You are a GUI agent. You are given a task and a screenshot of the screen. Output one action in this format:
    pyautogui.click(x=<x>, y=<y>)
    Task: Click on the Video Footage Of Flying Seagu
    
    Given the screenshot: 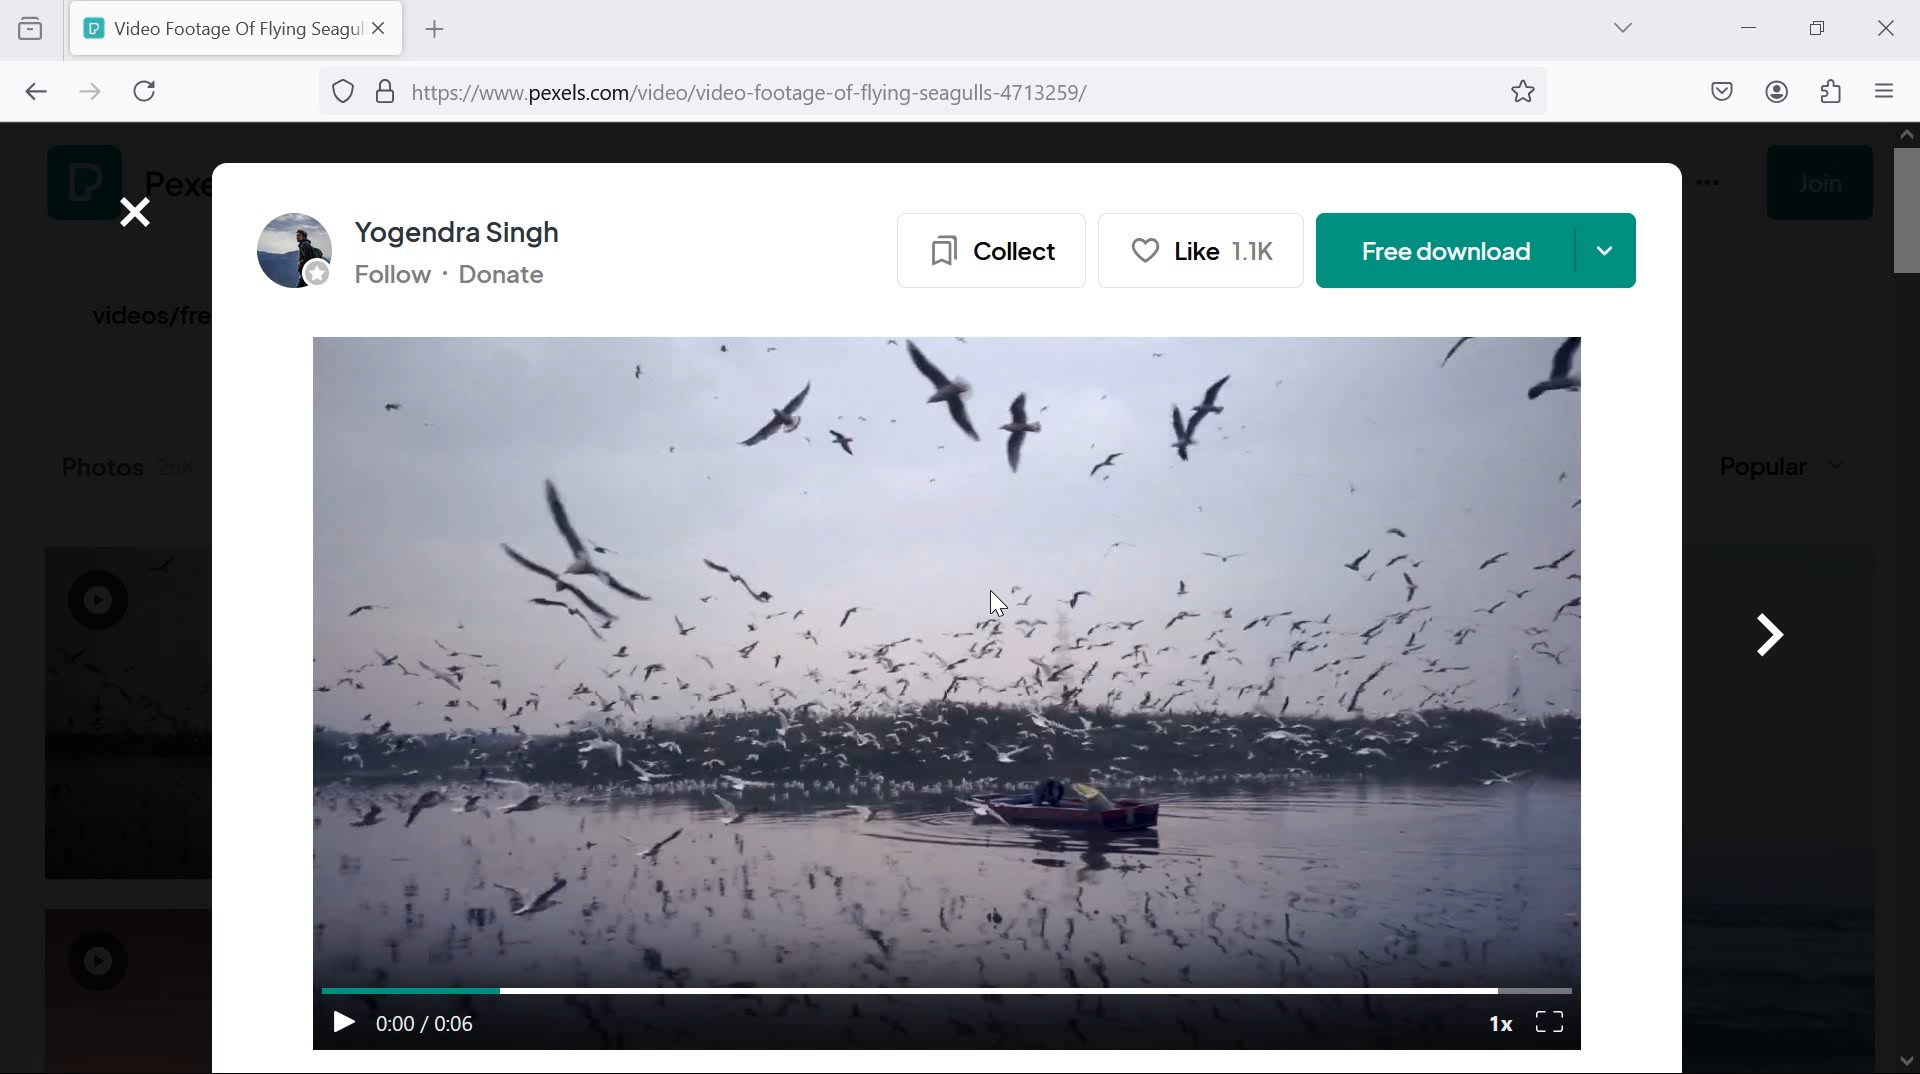 What is the action you would take?
    pyautogui.click(x=218, y=28)
    